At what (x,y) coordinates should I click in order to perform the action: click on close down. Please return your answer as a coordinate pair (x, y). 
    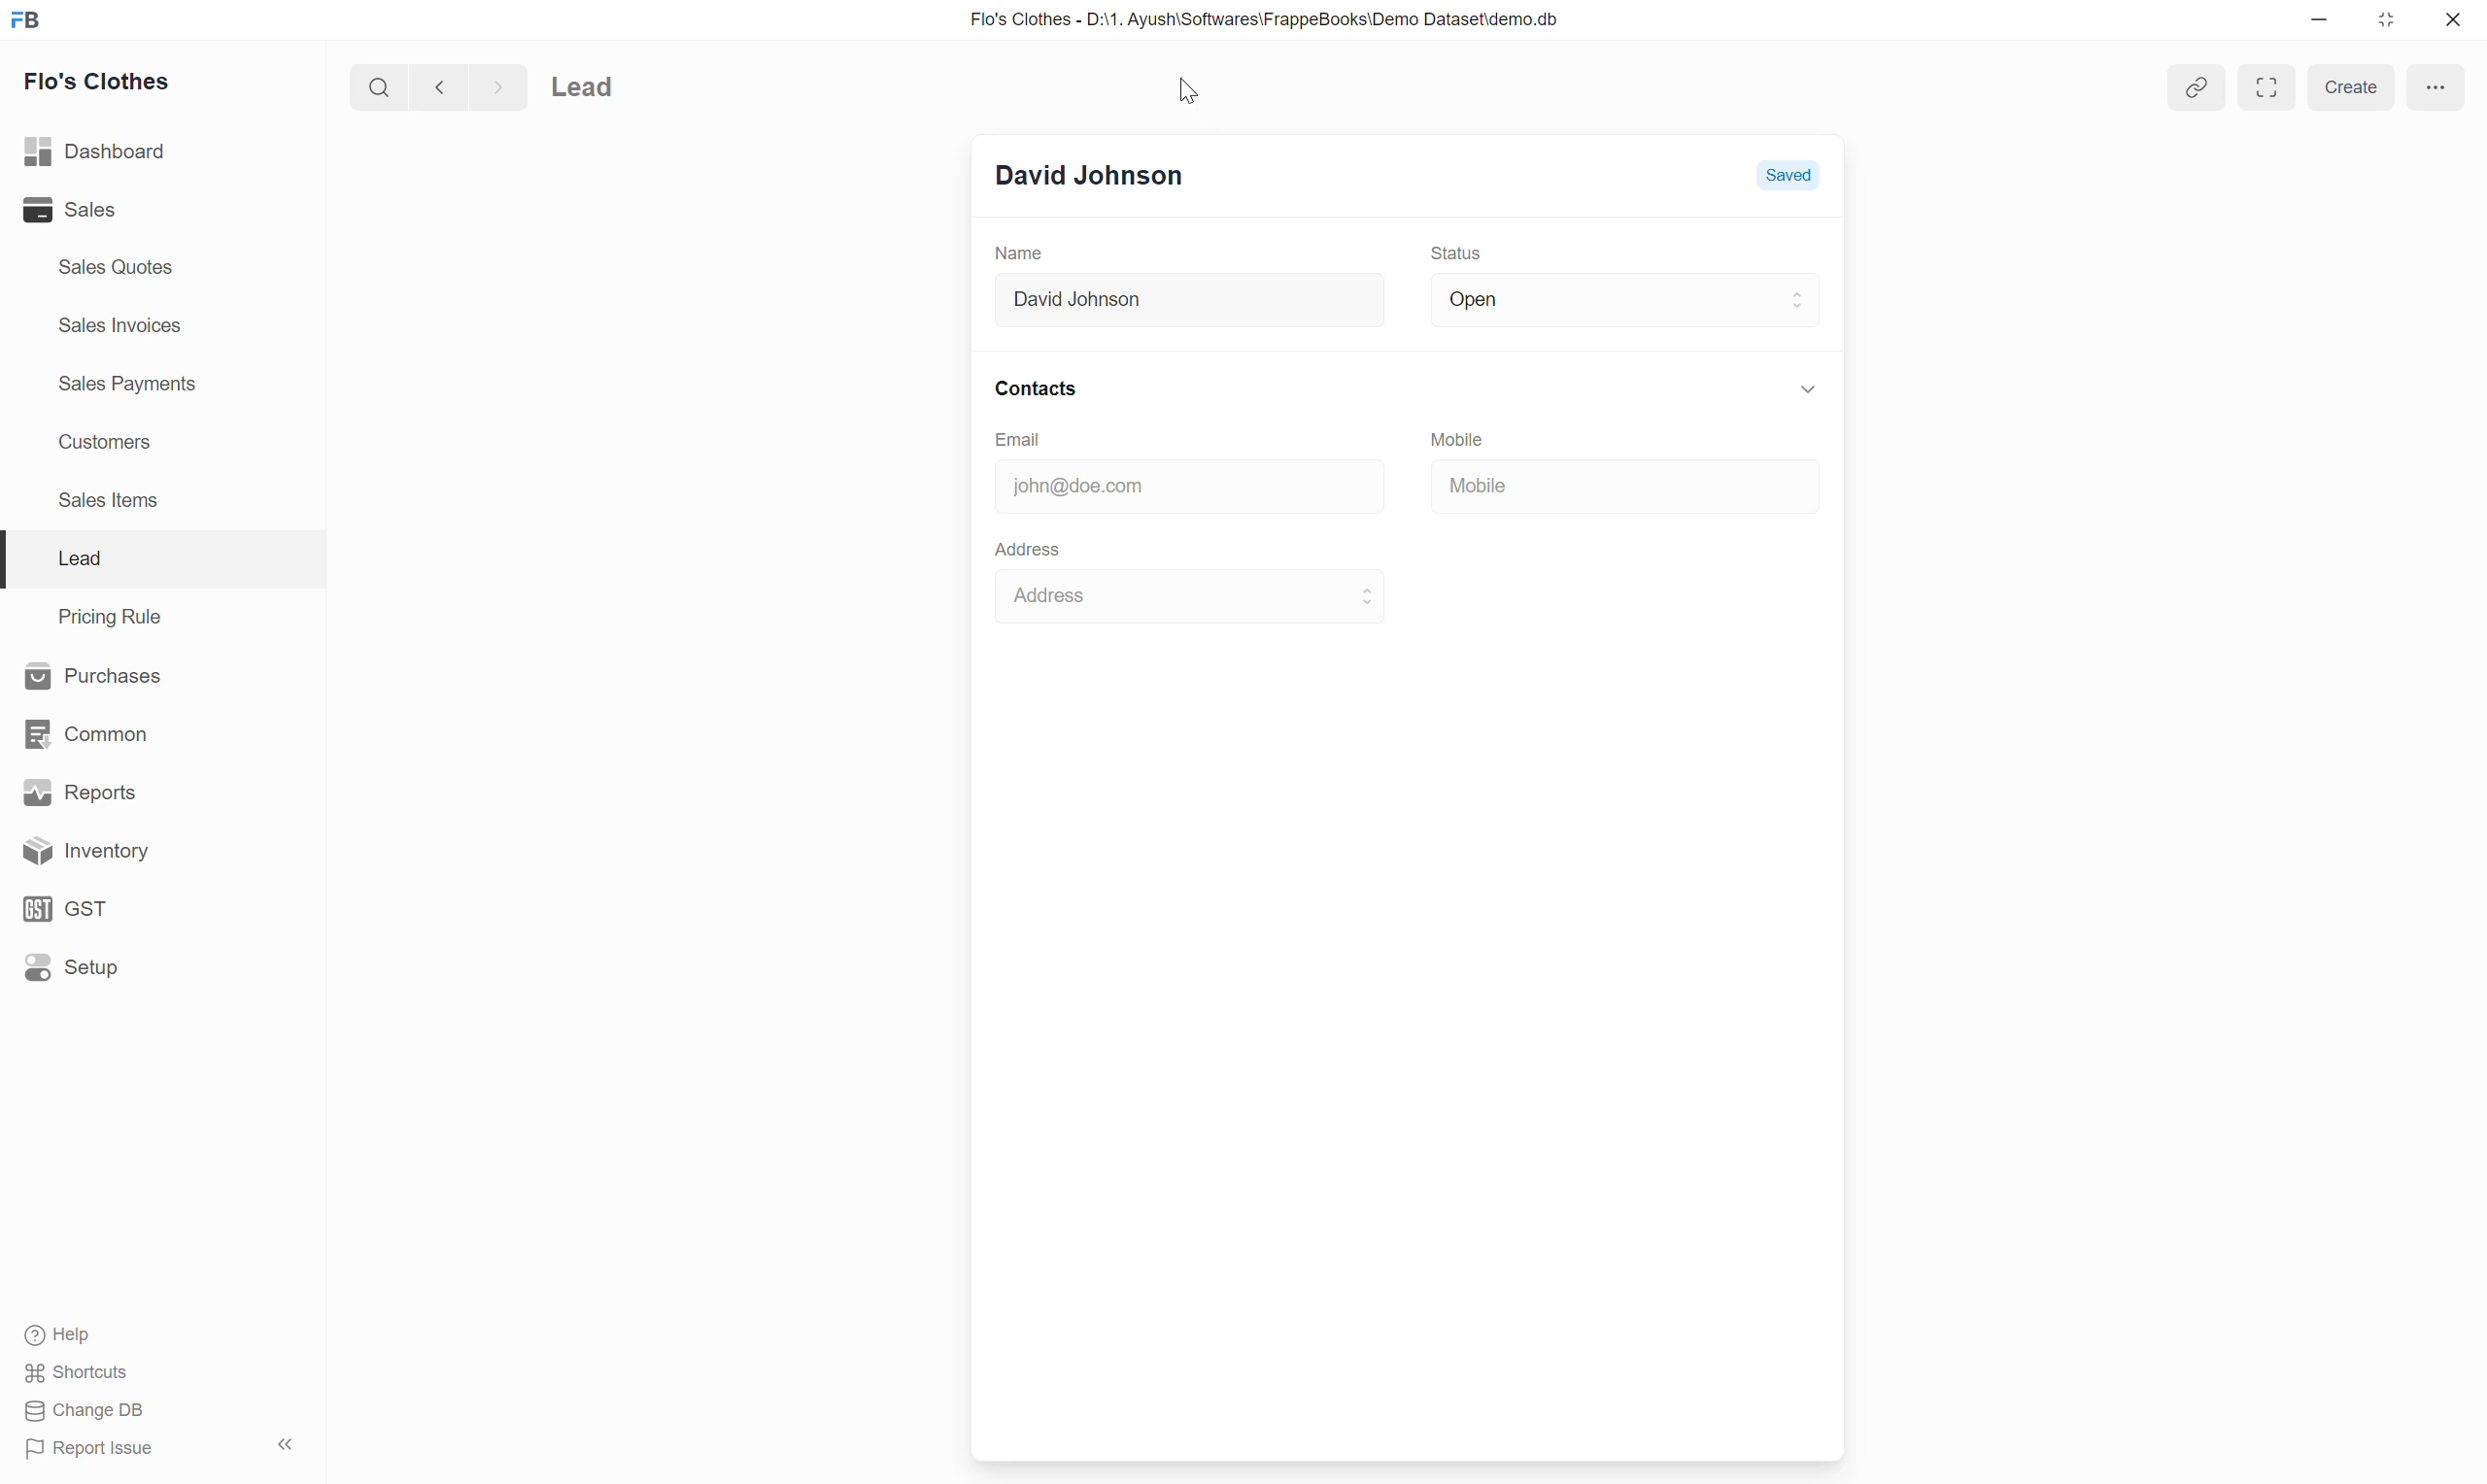
    Looking at the image, I should click on (2388, 18).